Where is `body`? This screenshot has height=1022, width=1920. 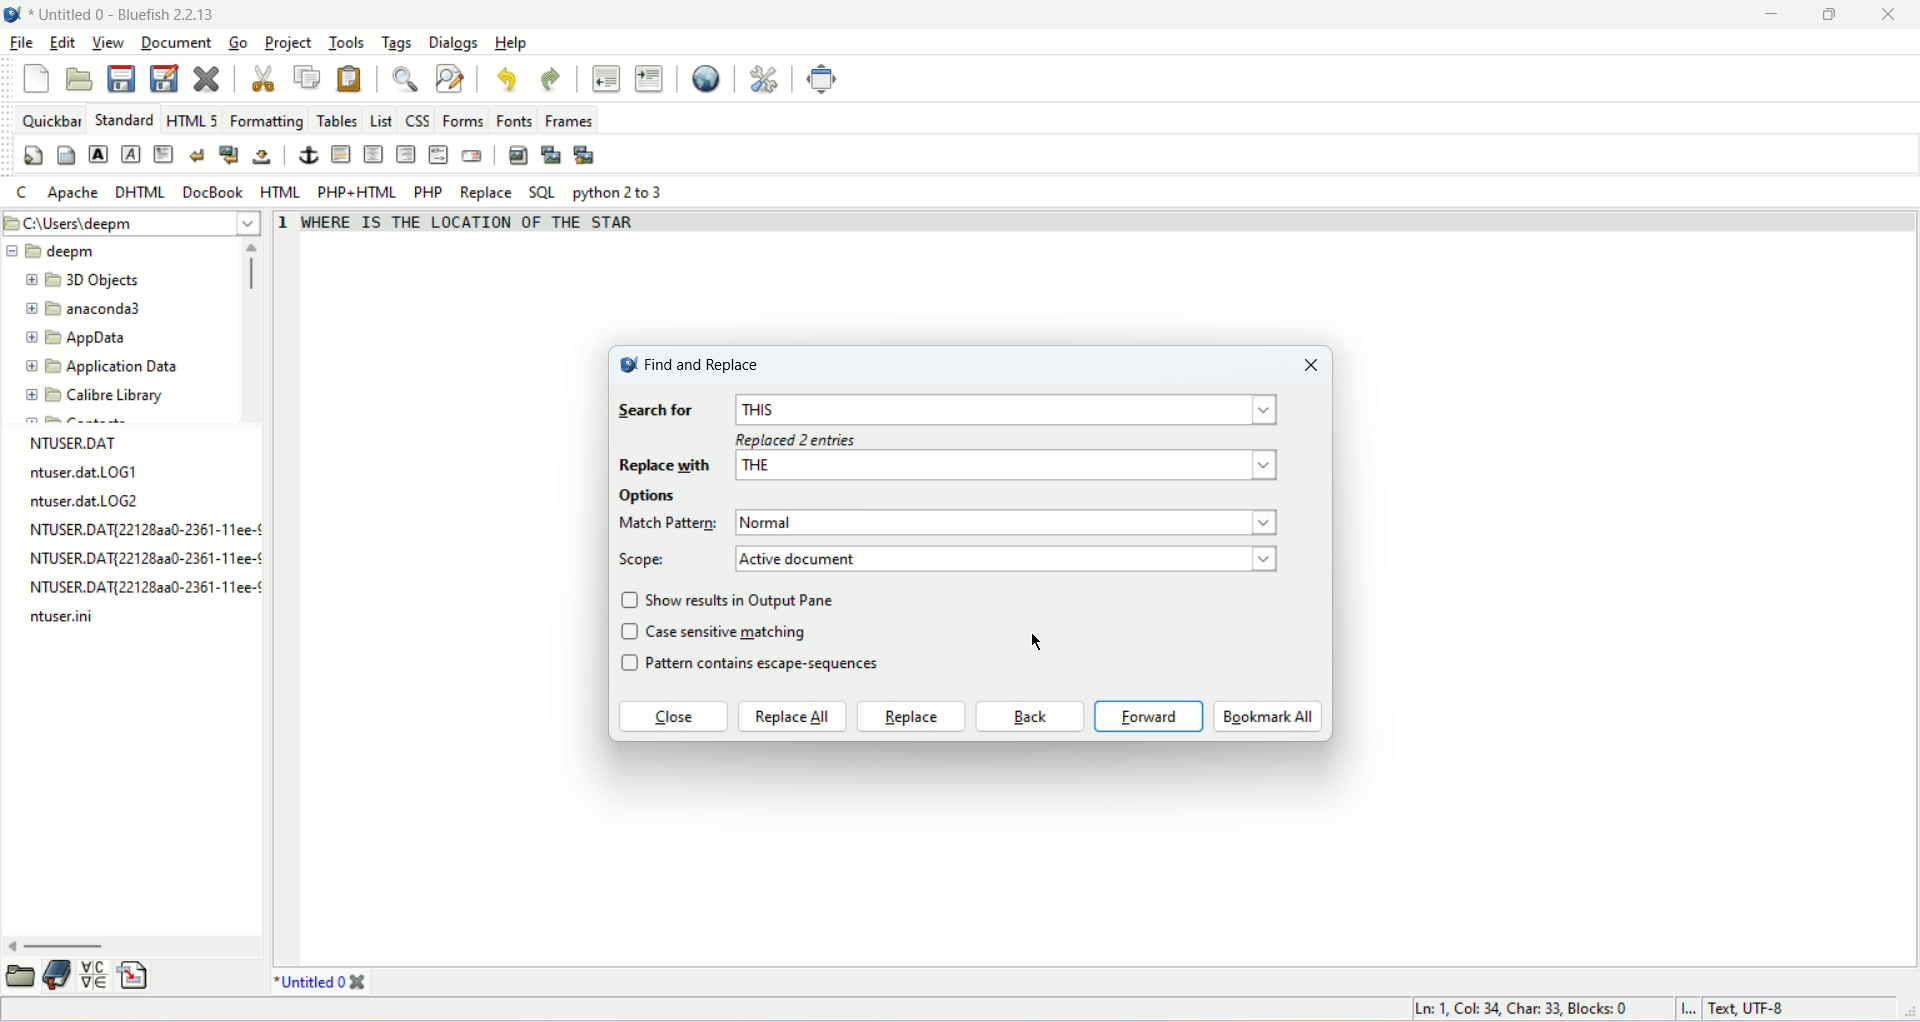 body is located at coordinates (67, 156).